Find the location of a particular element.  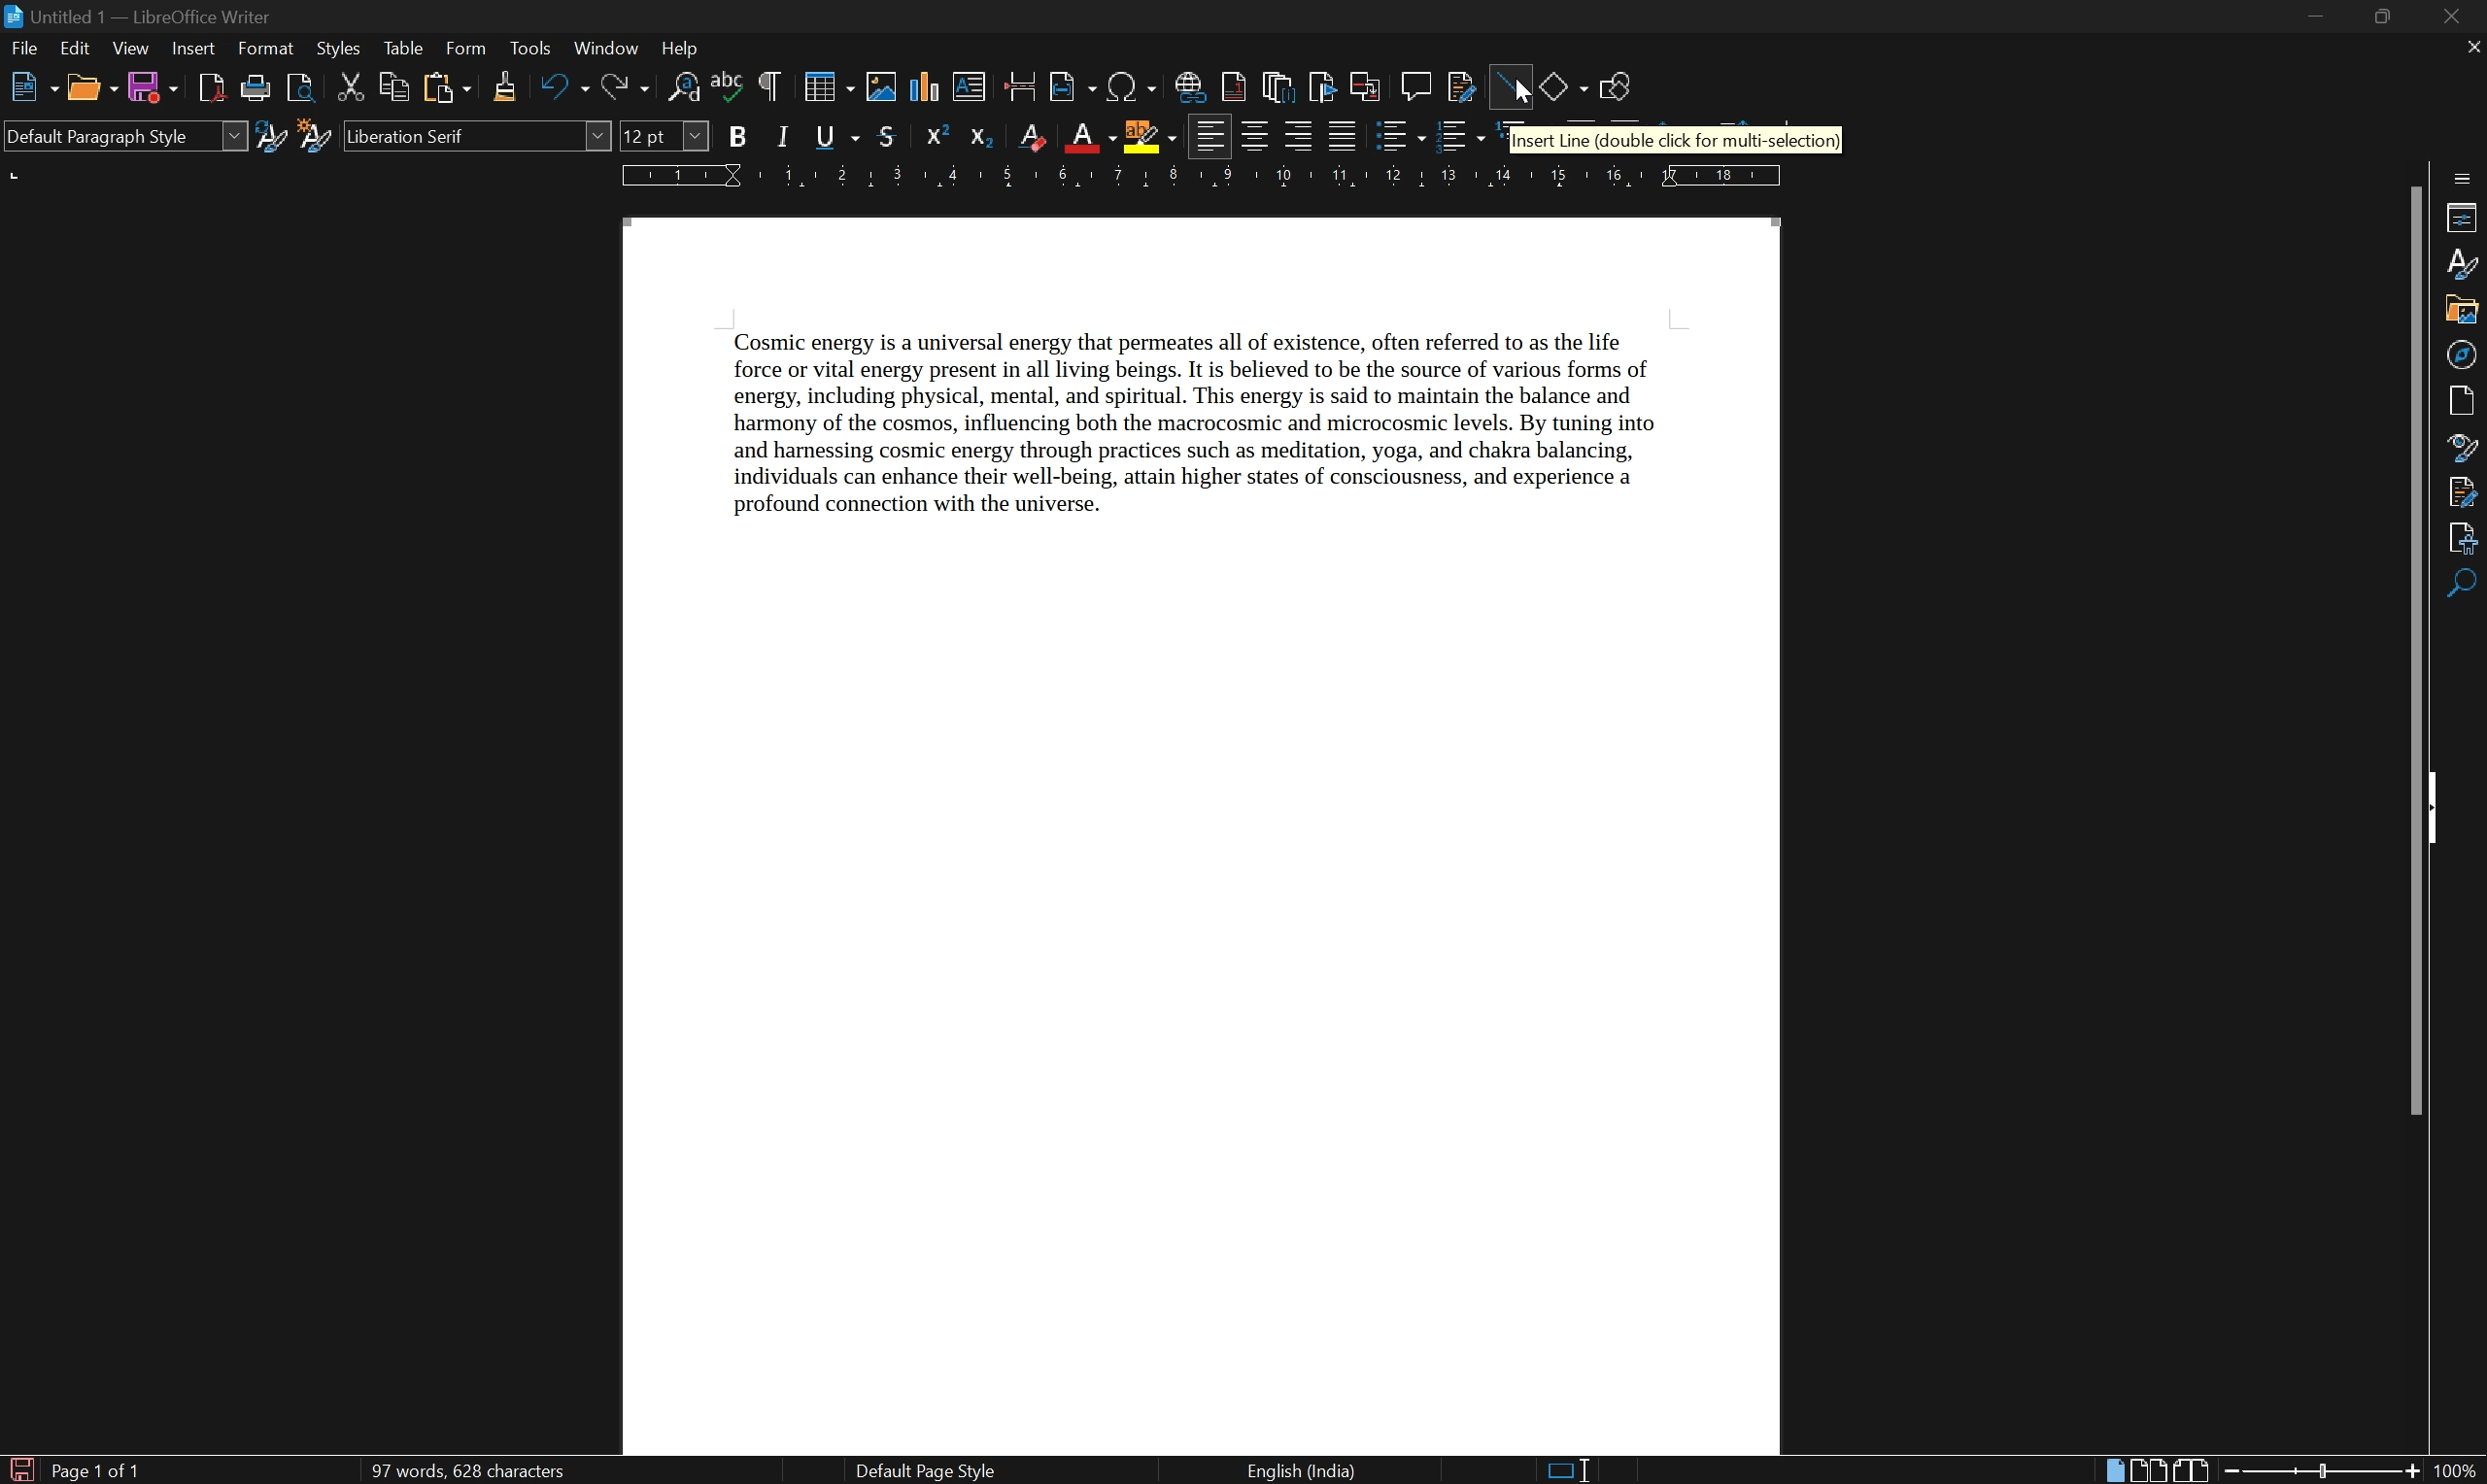

scroll bar is located at coordinates (2419, 647).